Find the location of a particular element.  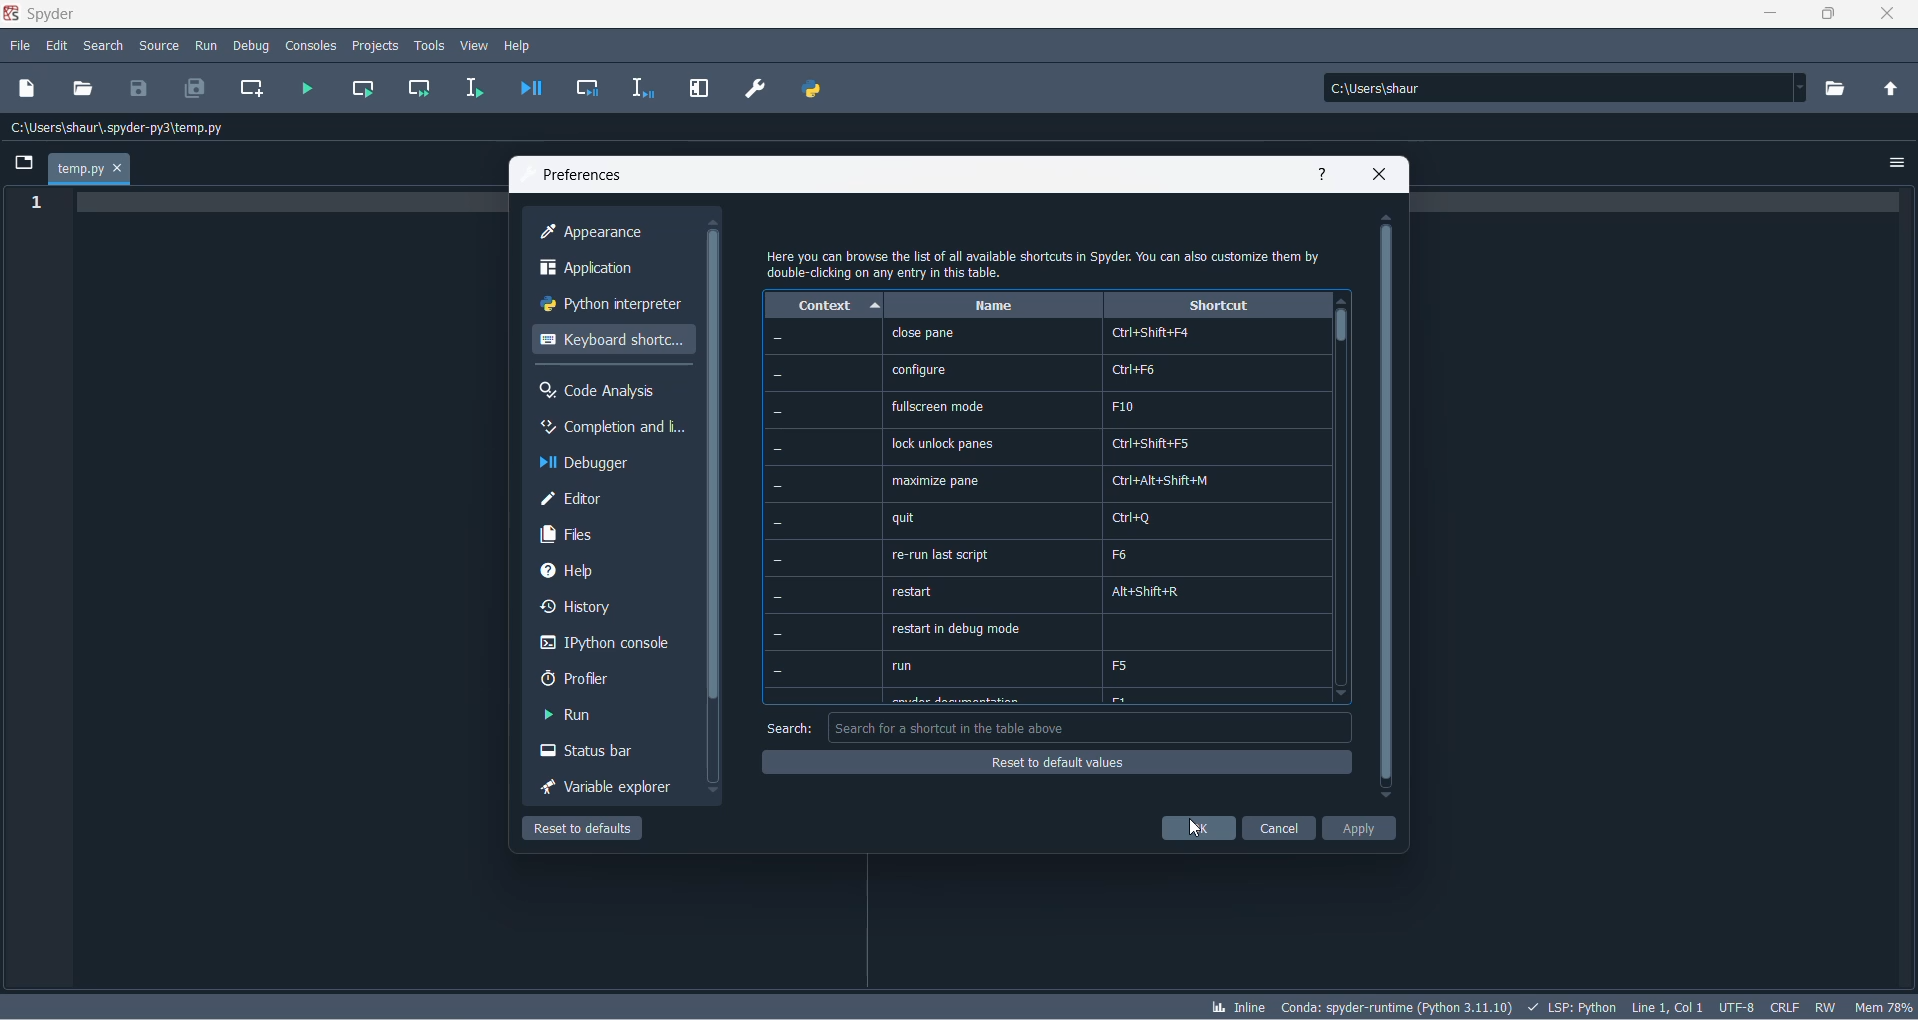

ok is located at coordinates (1199, 829).